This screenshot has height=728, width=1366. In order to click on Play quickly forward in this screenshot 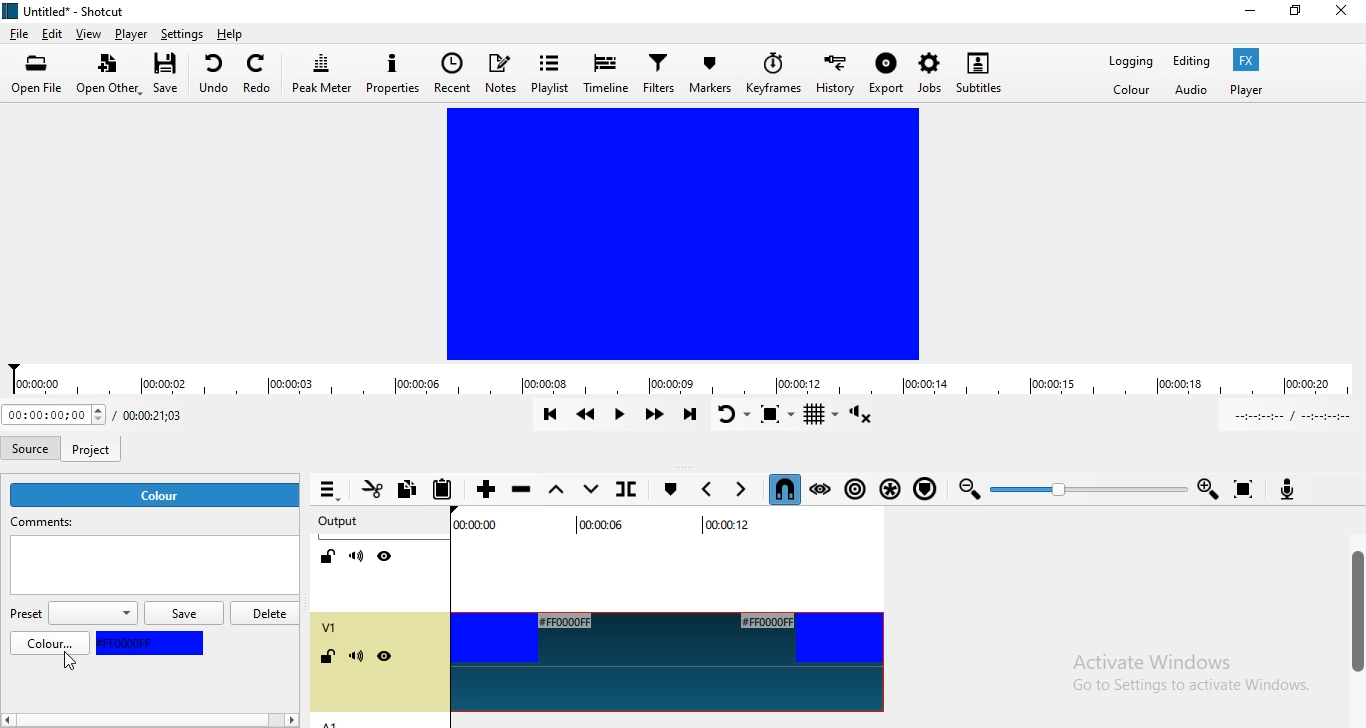, I will do `click(656, 416)`.